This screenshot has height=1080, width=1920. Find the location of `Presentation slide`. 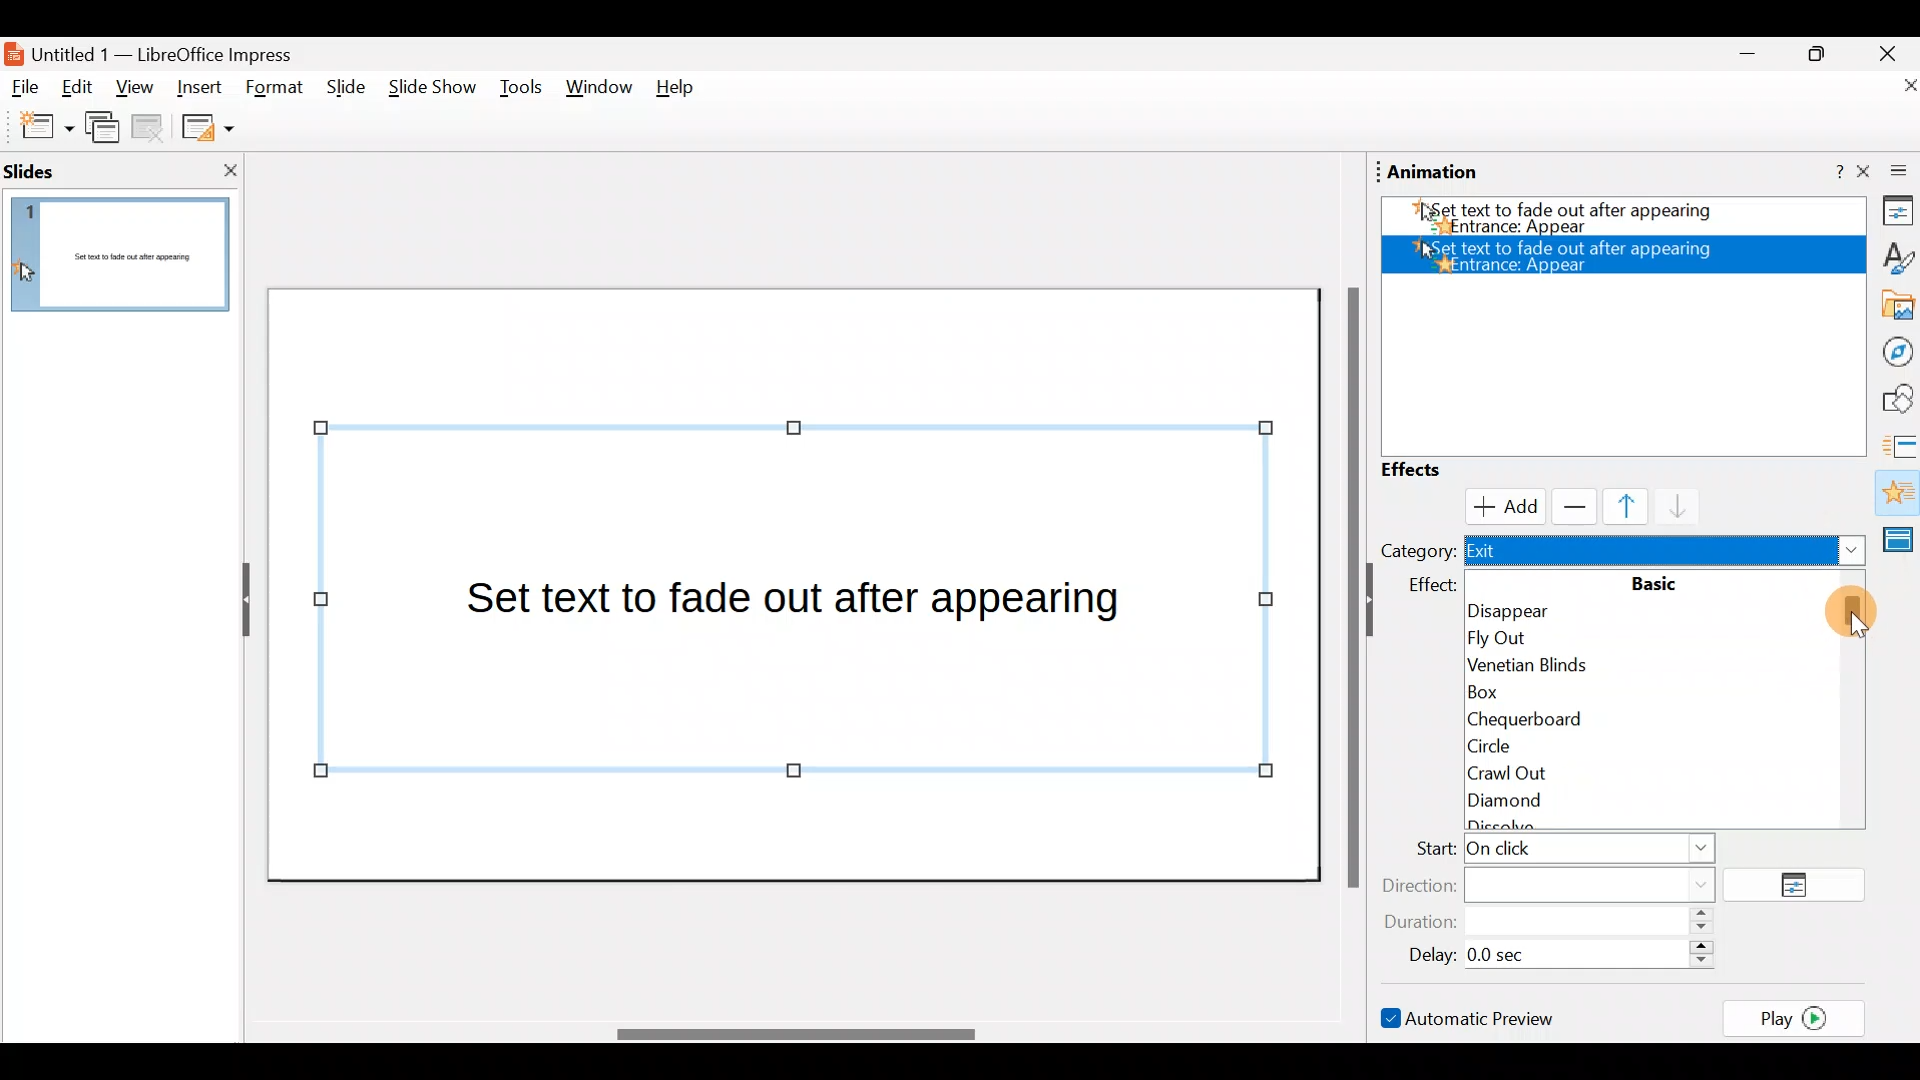

Presentation slide is located at coordinates (798, 583).